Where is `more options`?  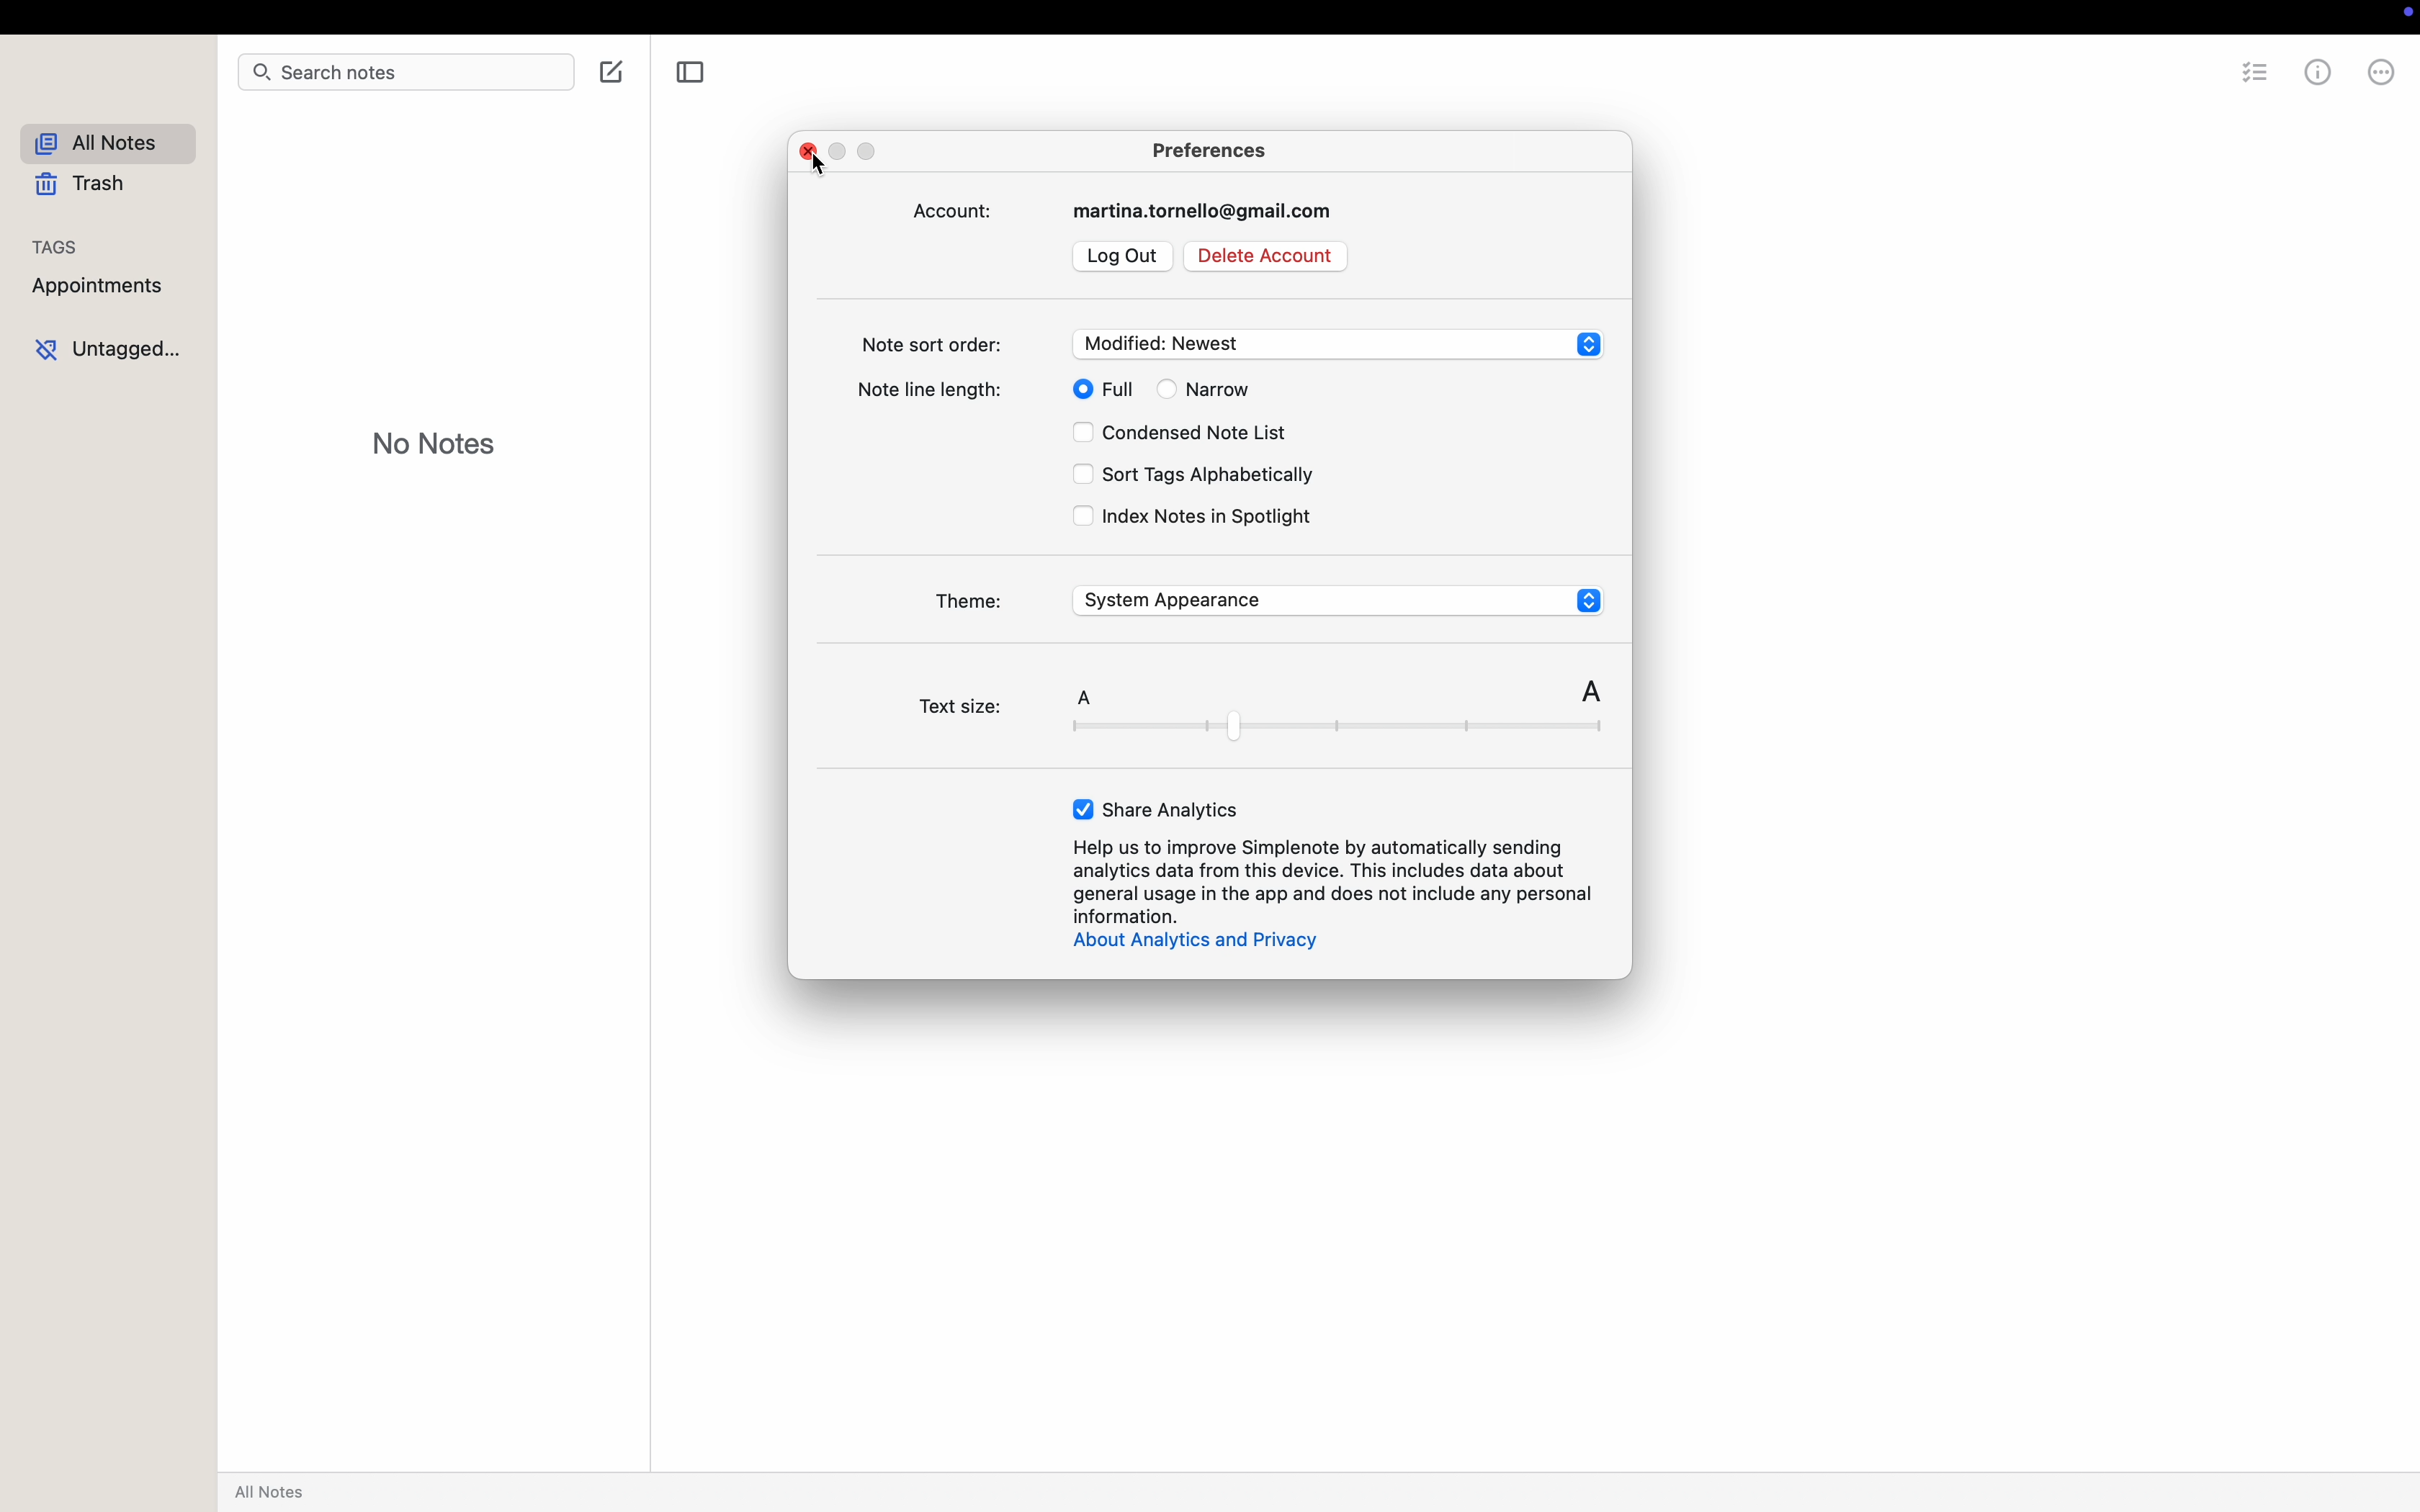 more options is located at coordinates (2381, 75).